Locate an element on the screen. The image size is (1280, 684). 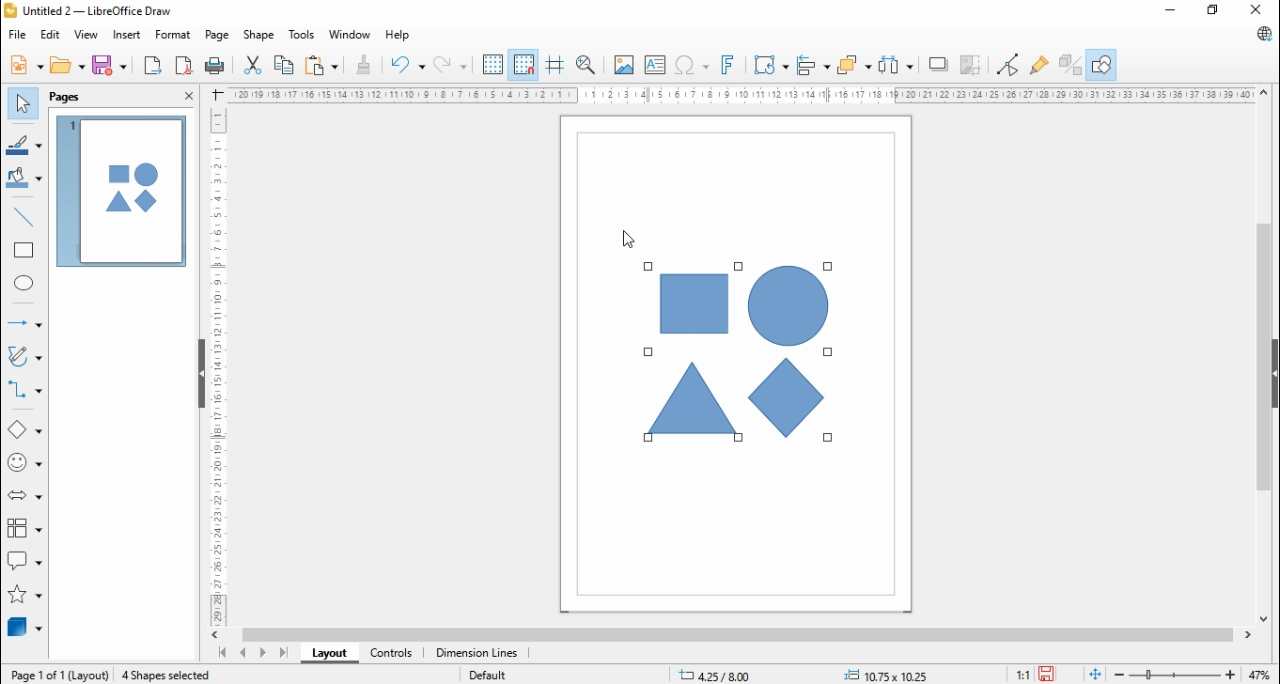
show gluepoint function is located at coordinates (1037, 65).